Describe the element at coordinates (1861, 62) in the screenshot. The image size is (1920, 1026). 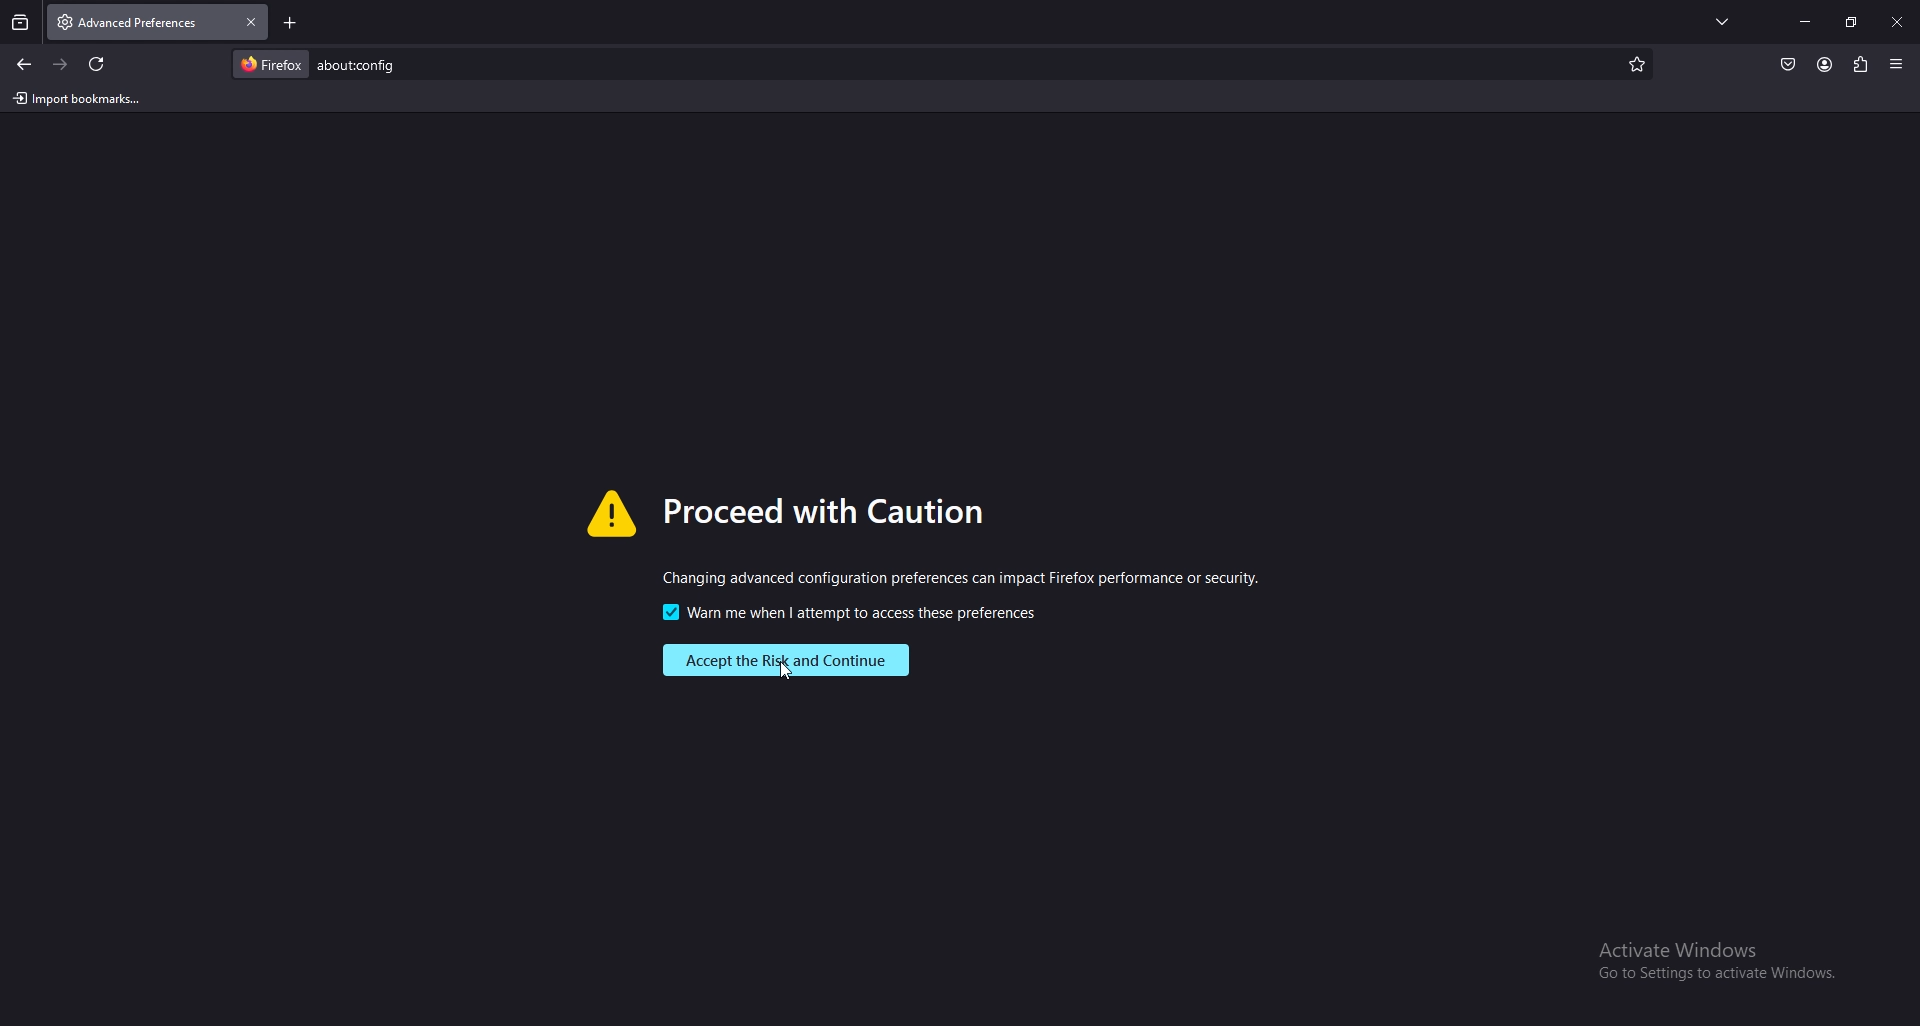
I see `extensions` at that location.